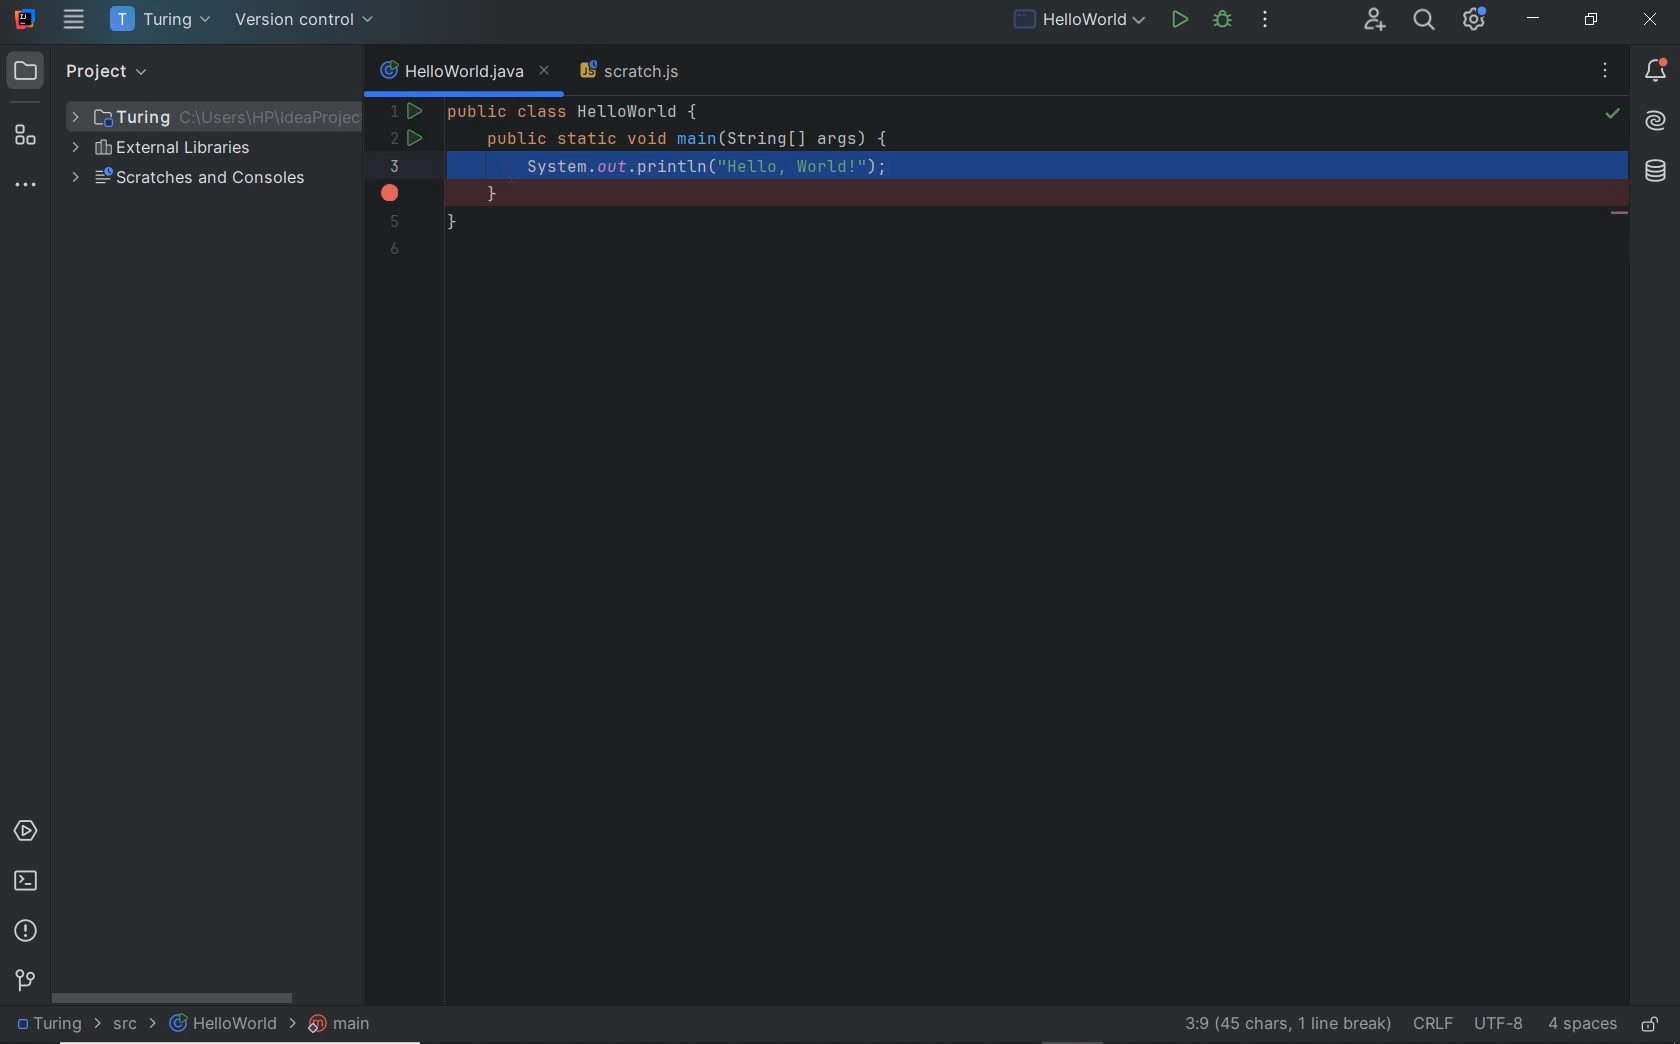  What do you see at coordinates (24, 186) in the screenshot?
I see `more tool windows` at bounding box center [24, 186].